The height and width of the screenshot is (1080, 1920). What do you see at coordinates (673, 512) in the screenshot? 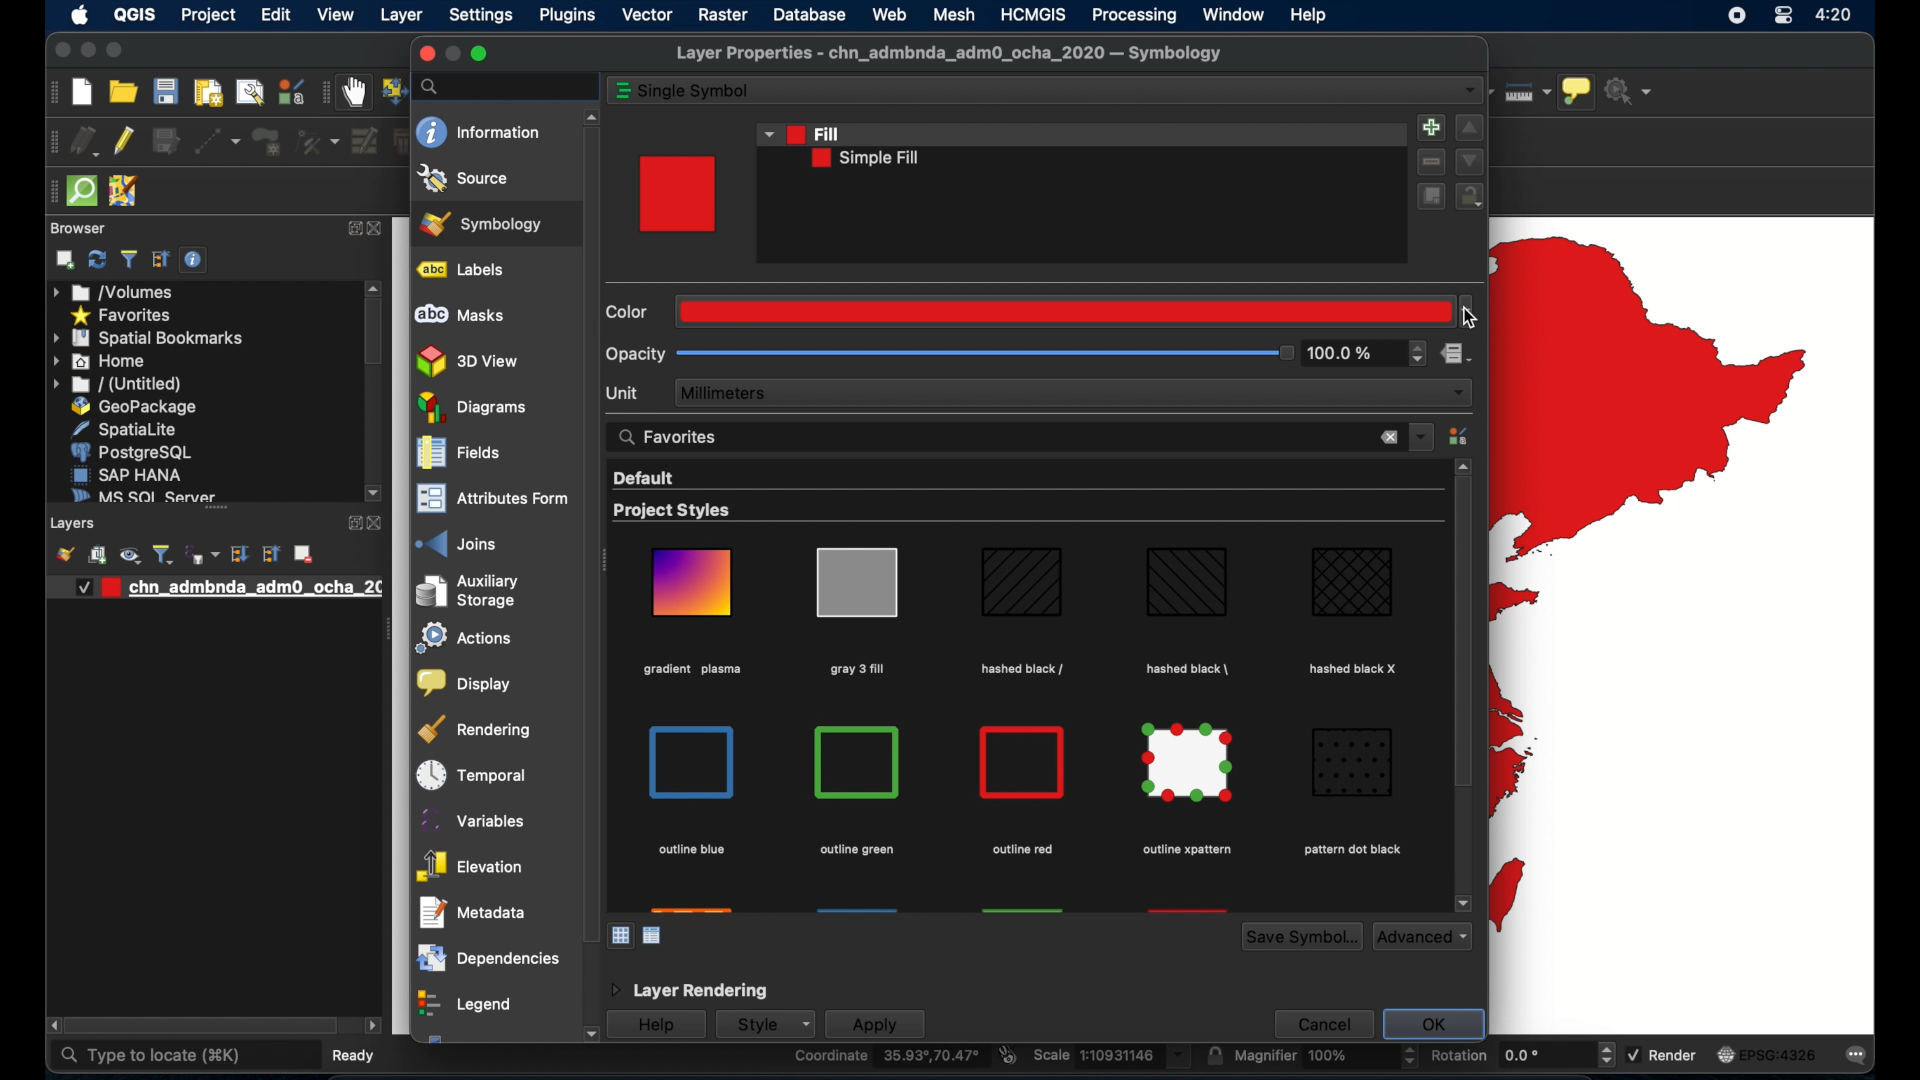
I see `project styles` at bounding box center [673, 512].